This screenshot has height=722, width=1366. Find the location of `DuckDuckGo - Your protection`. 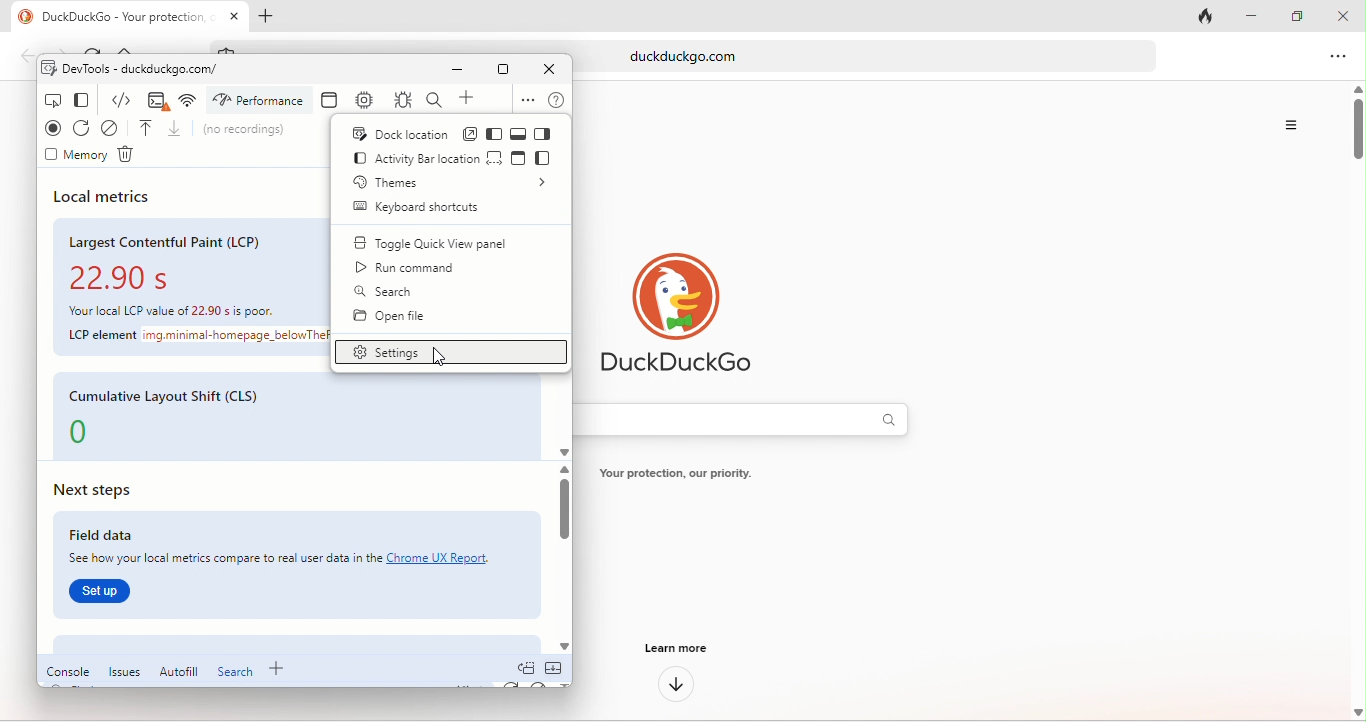

DuckDuckGo - Your protection is located at coordinates (128, 17).